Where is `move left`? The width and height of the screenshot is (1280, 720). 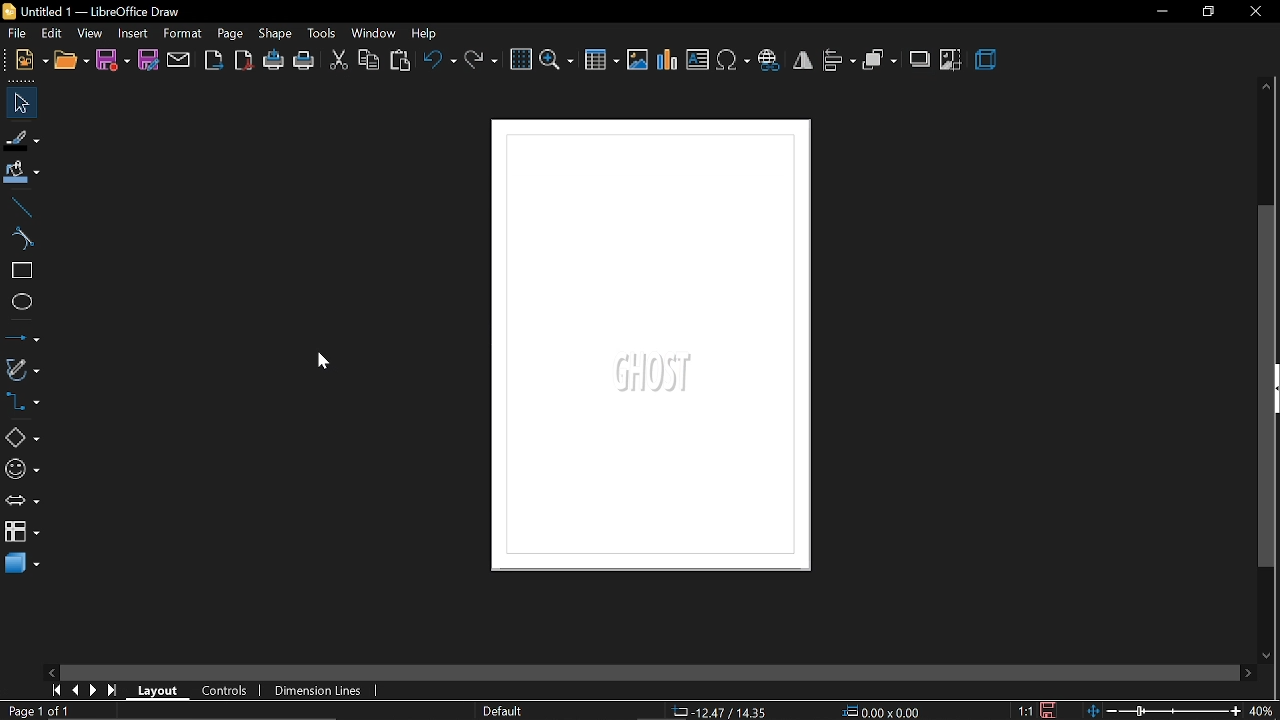
move left is located at coordinates (51, 670).